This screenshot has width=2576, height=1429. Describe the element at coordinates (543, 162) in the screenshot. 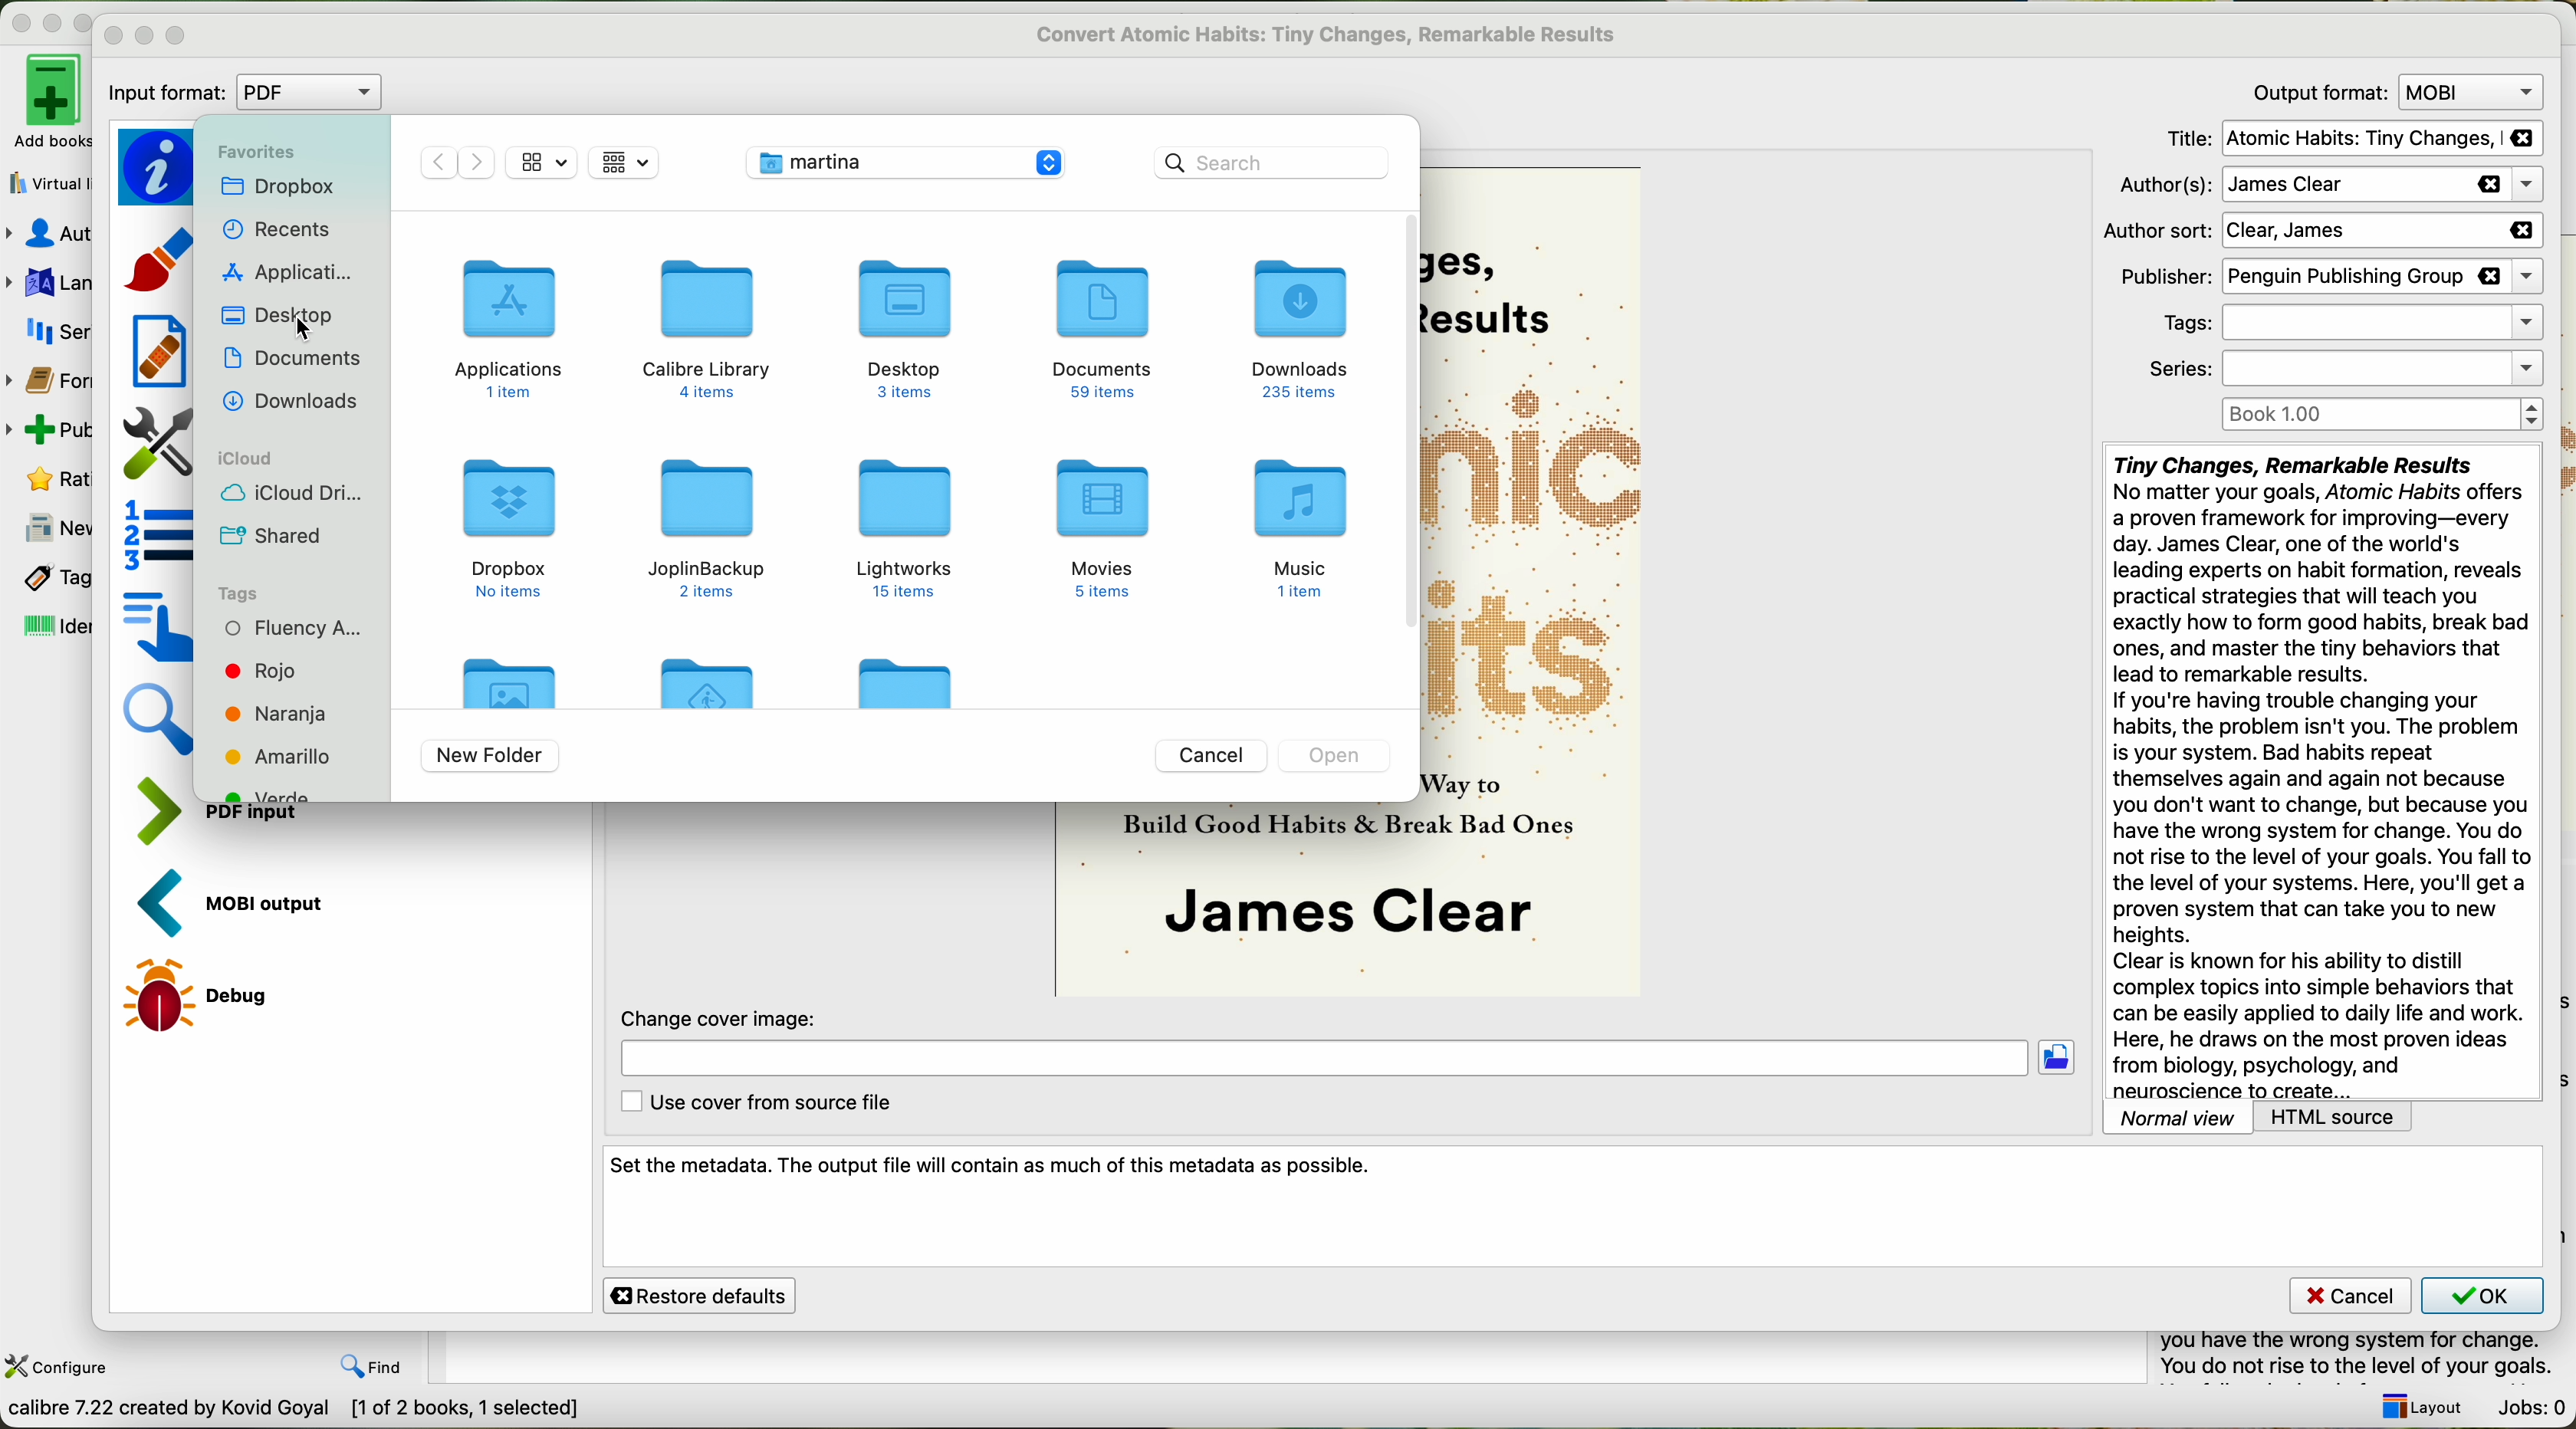

I see `mosaic view` at that location.